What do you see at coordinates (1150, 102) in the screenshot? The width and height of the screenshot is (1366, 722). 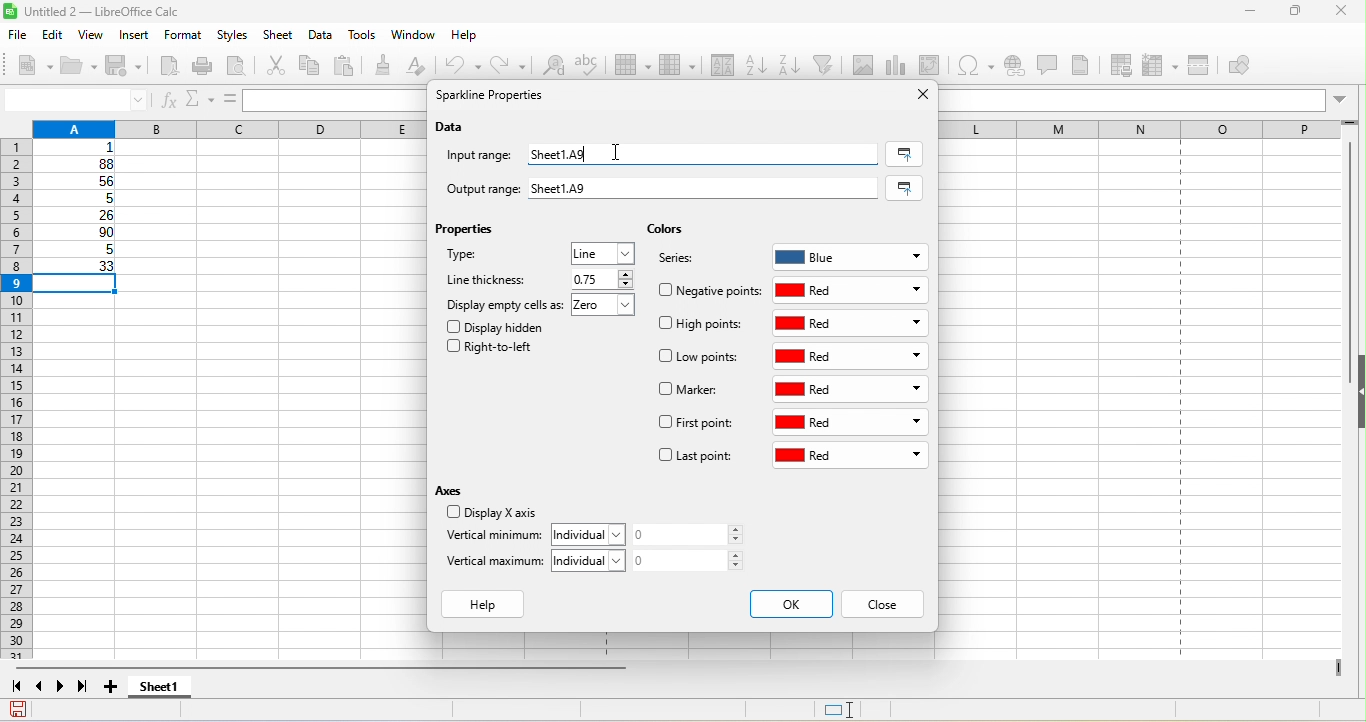 I see `formula bar` at bounding box center [1150, 102].